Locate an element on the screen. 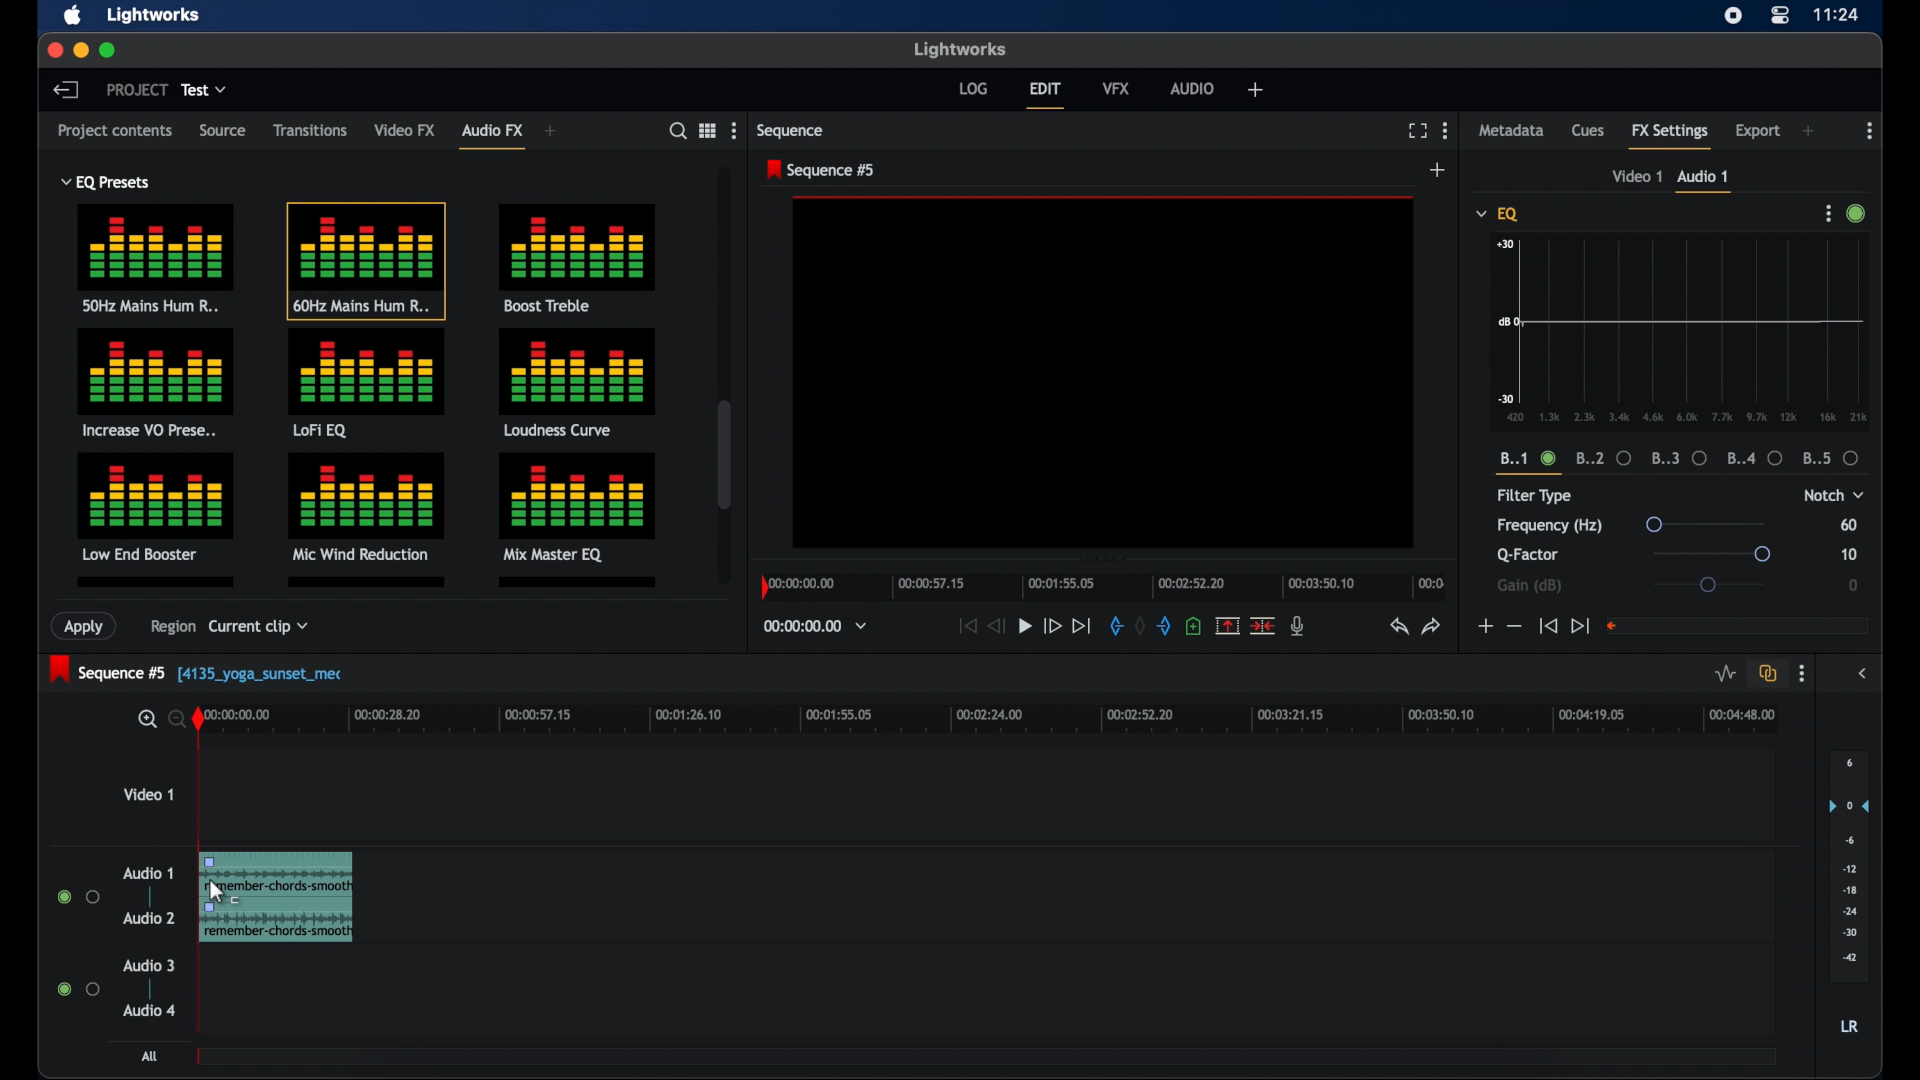 The width and height of the screenshot is (1920, 1080). toggle audio levels editing is located at coordinates (1724, 673).